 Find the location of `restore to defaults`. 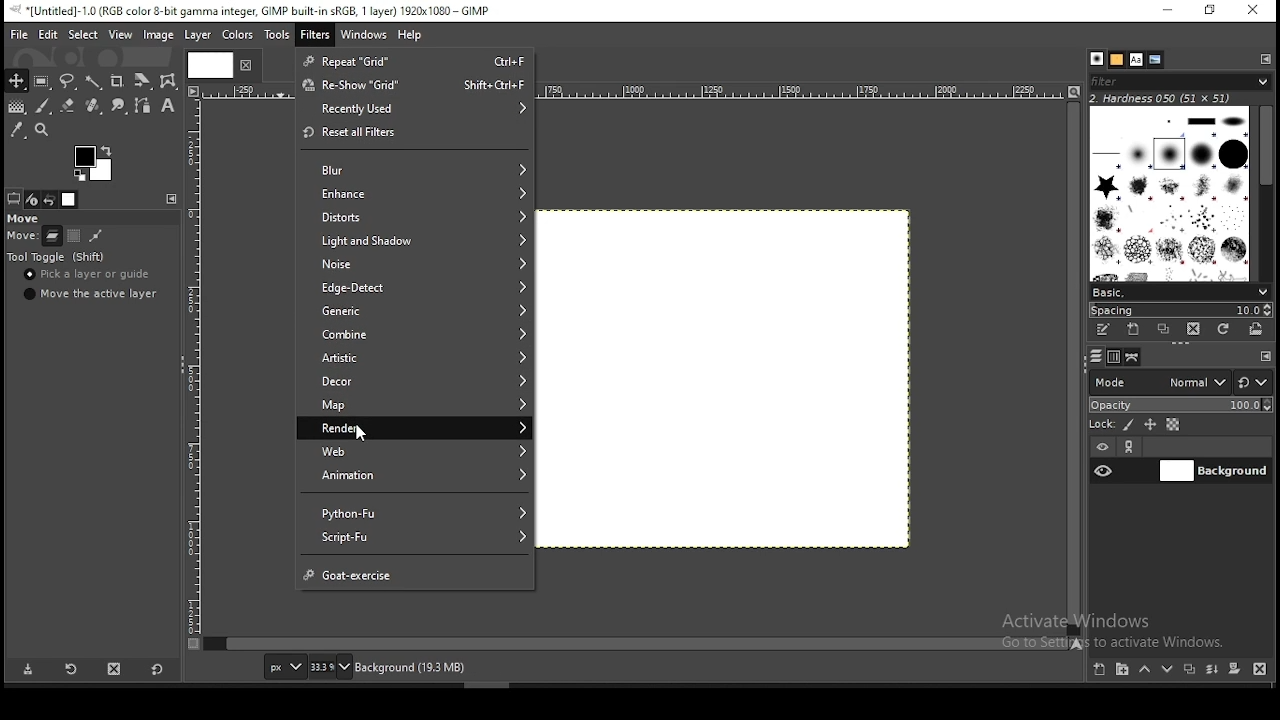

restore to defaults is located at coordinates (160, 669).